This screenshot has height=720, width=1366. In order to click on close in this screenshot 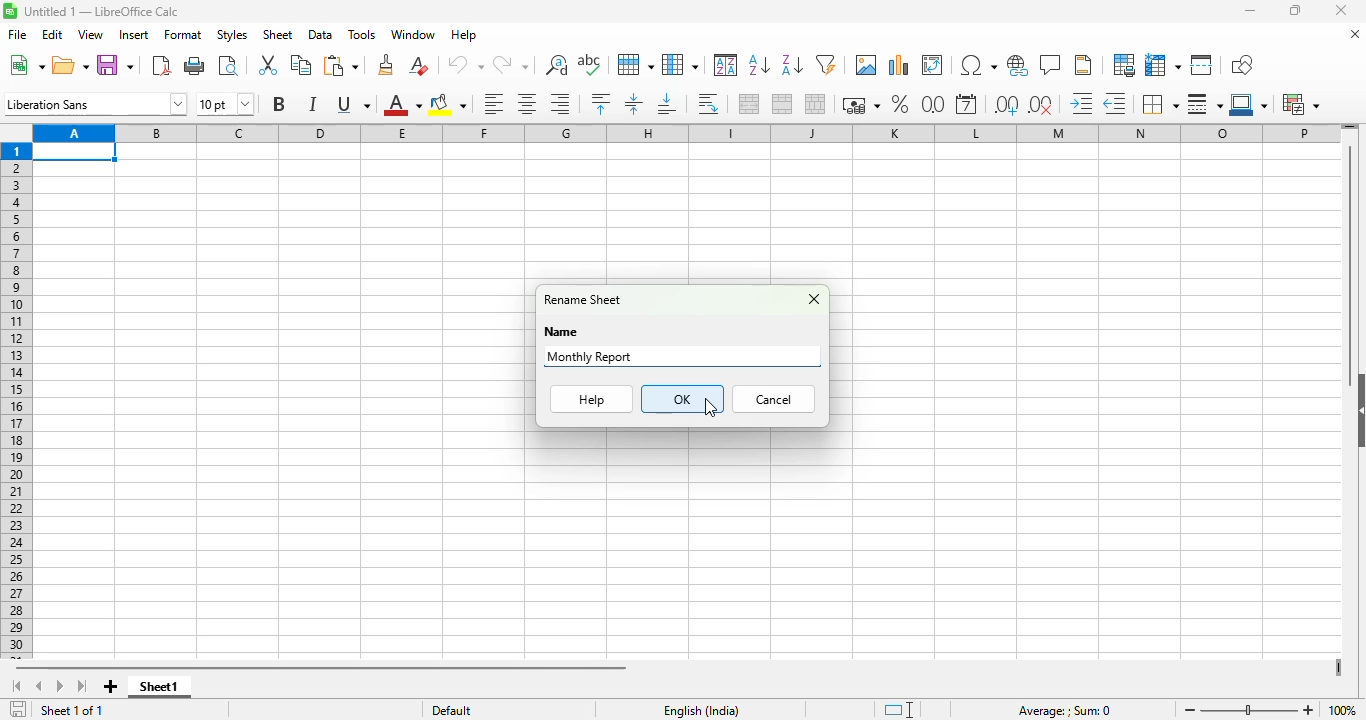, I will do `click(1340, 10)`.